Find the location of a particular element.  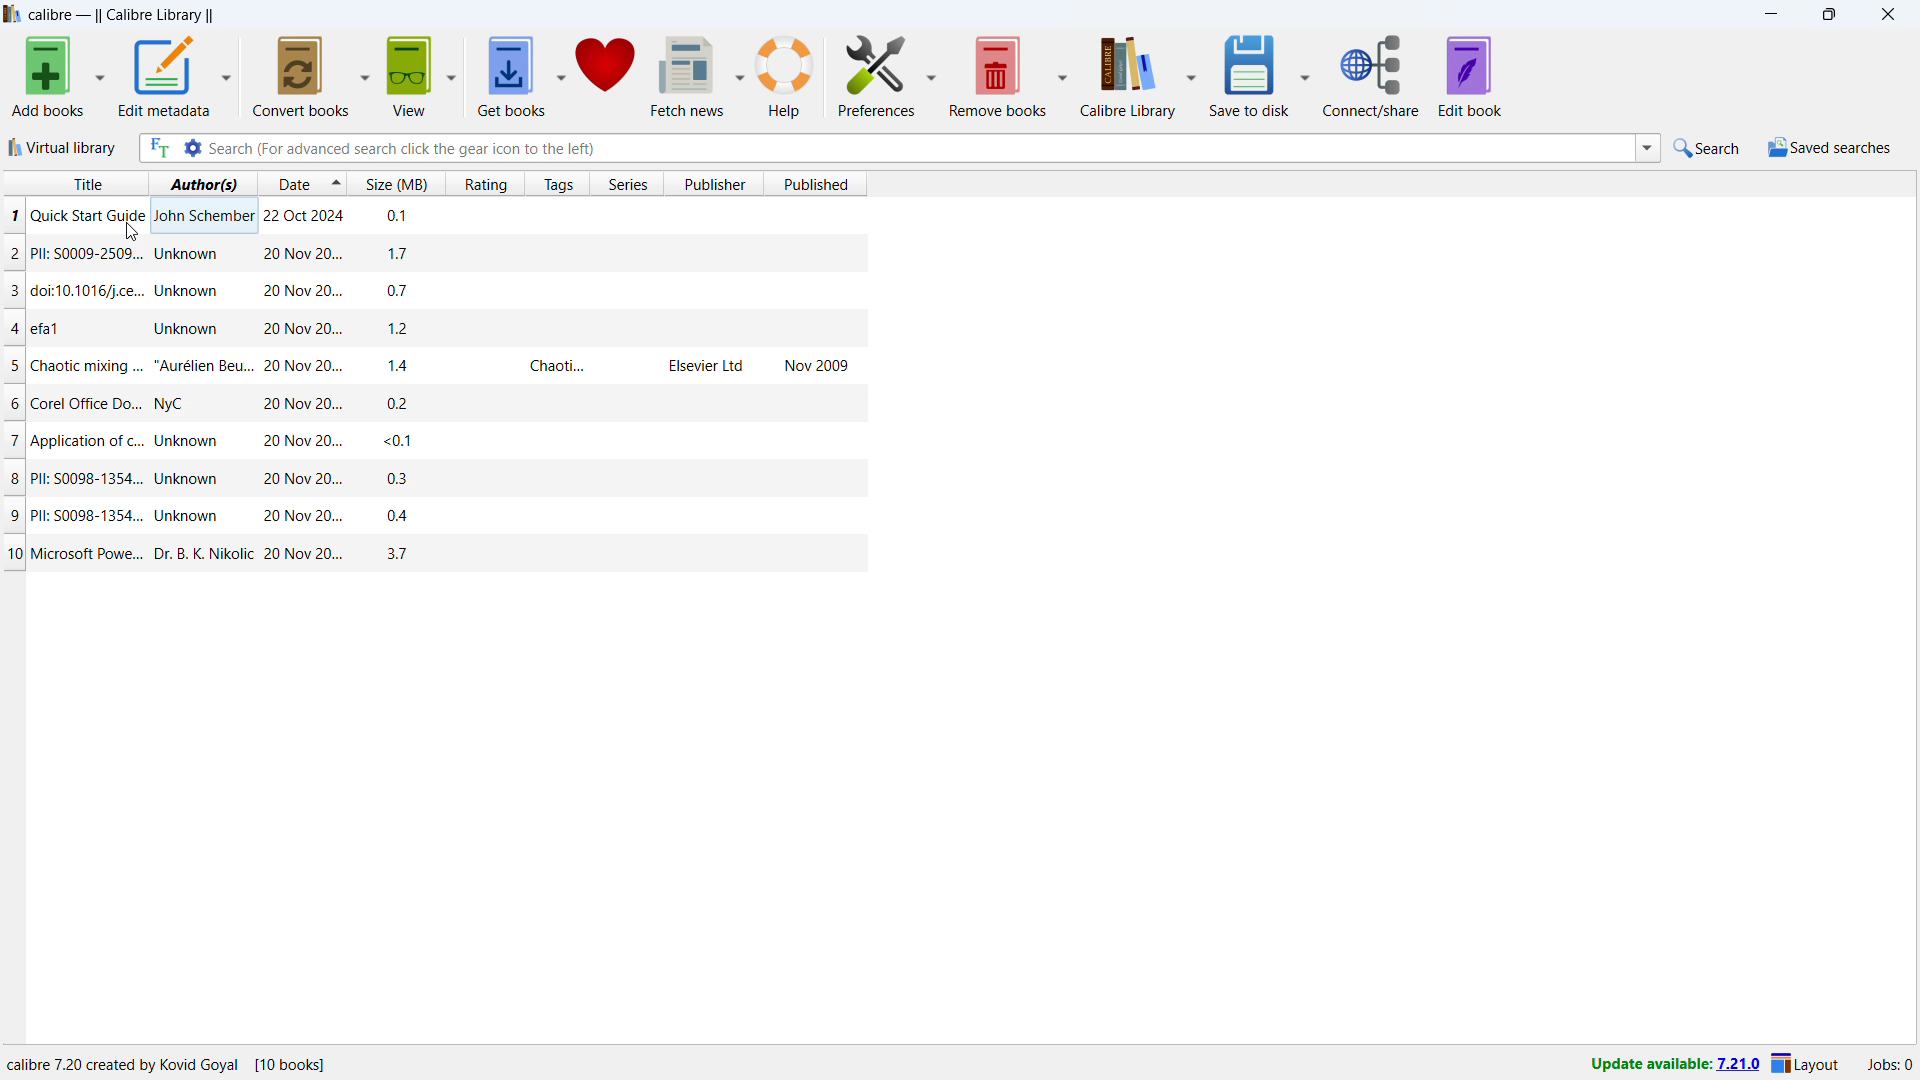

edit metadata options is located at coordinates (227, 75).